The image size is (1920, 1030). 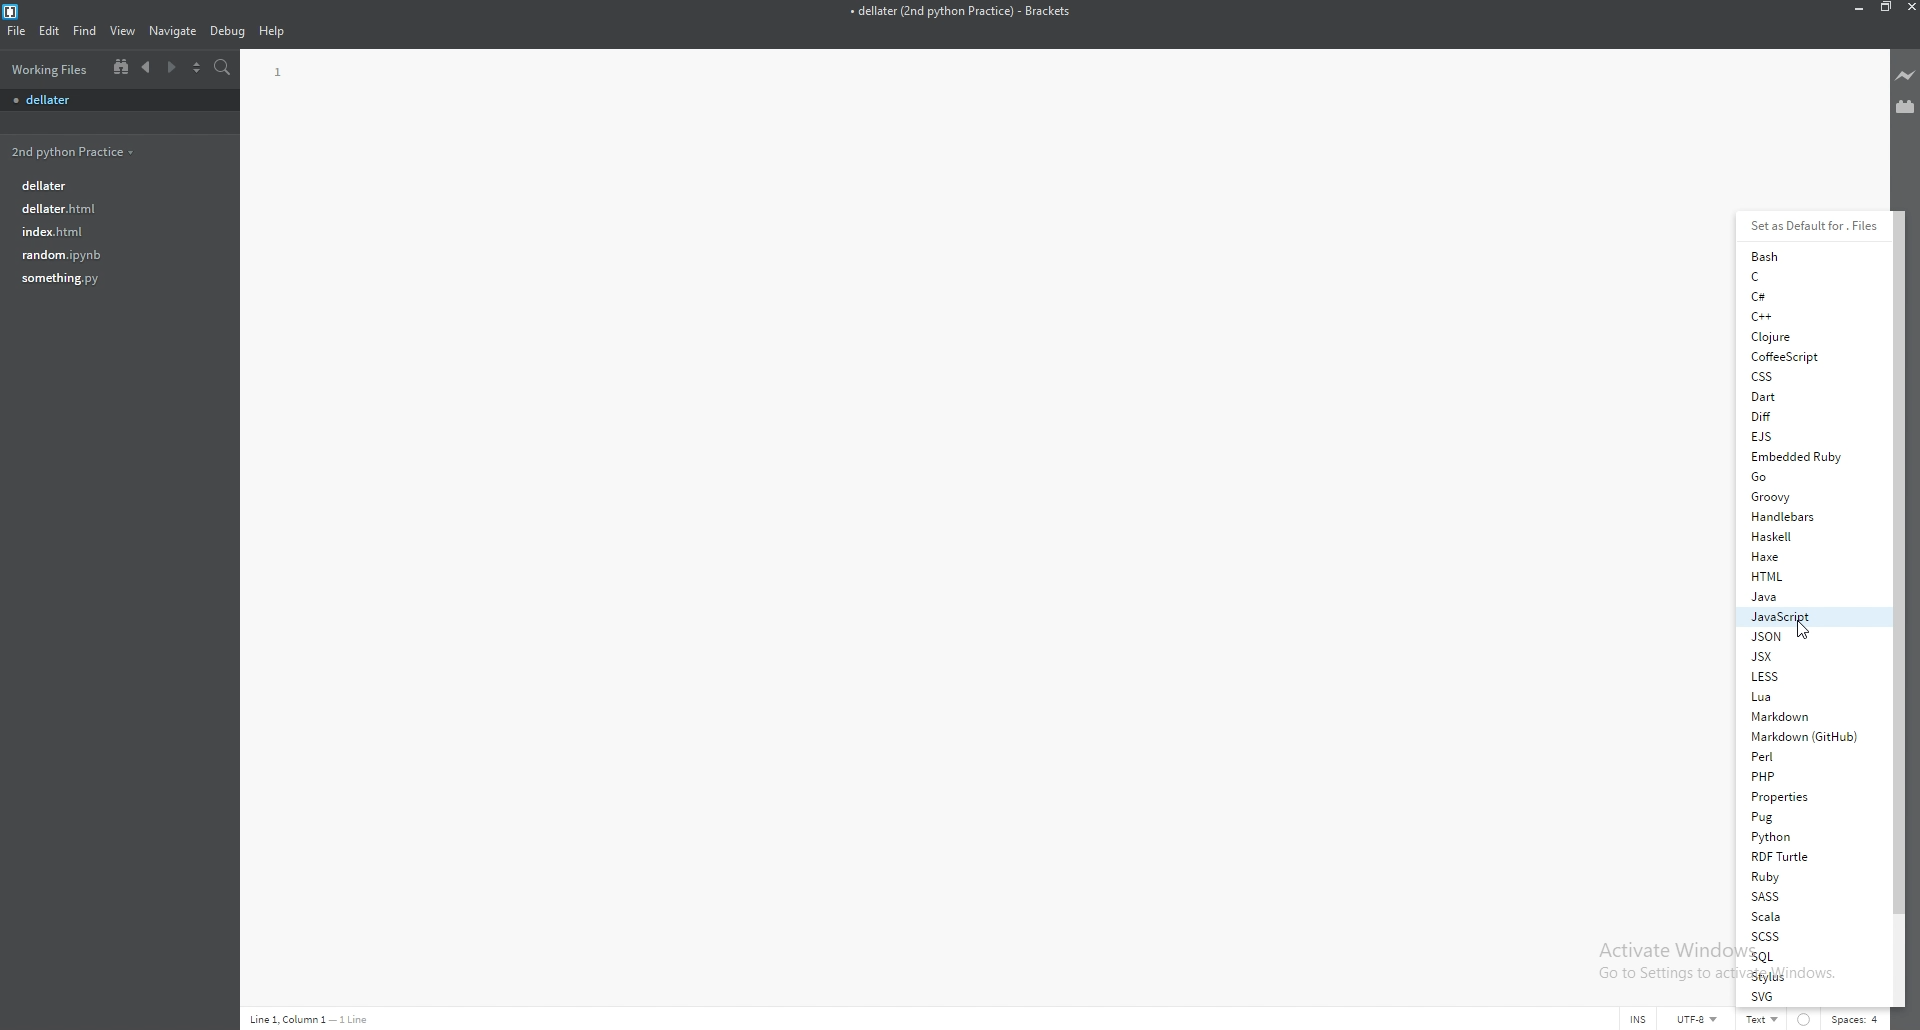 I want to click on groovy, so click(x=1806, y=496).